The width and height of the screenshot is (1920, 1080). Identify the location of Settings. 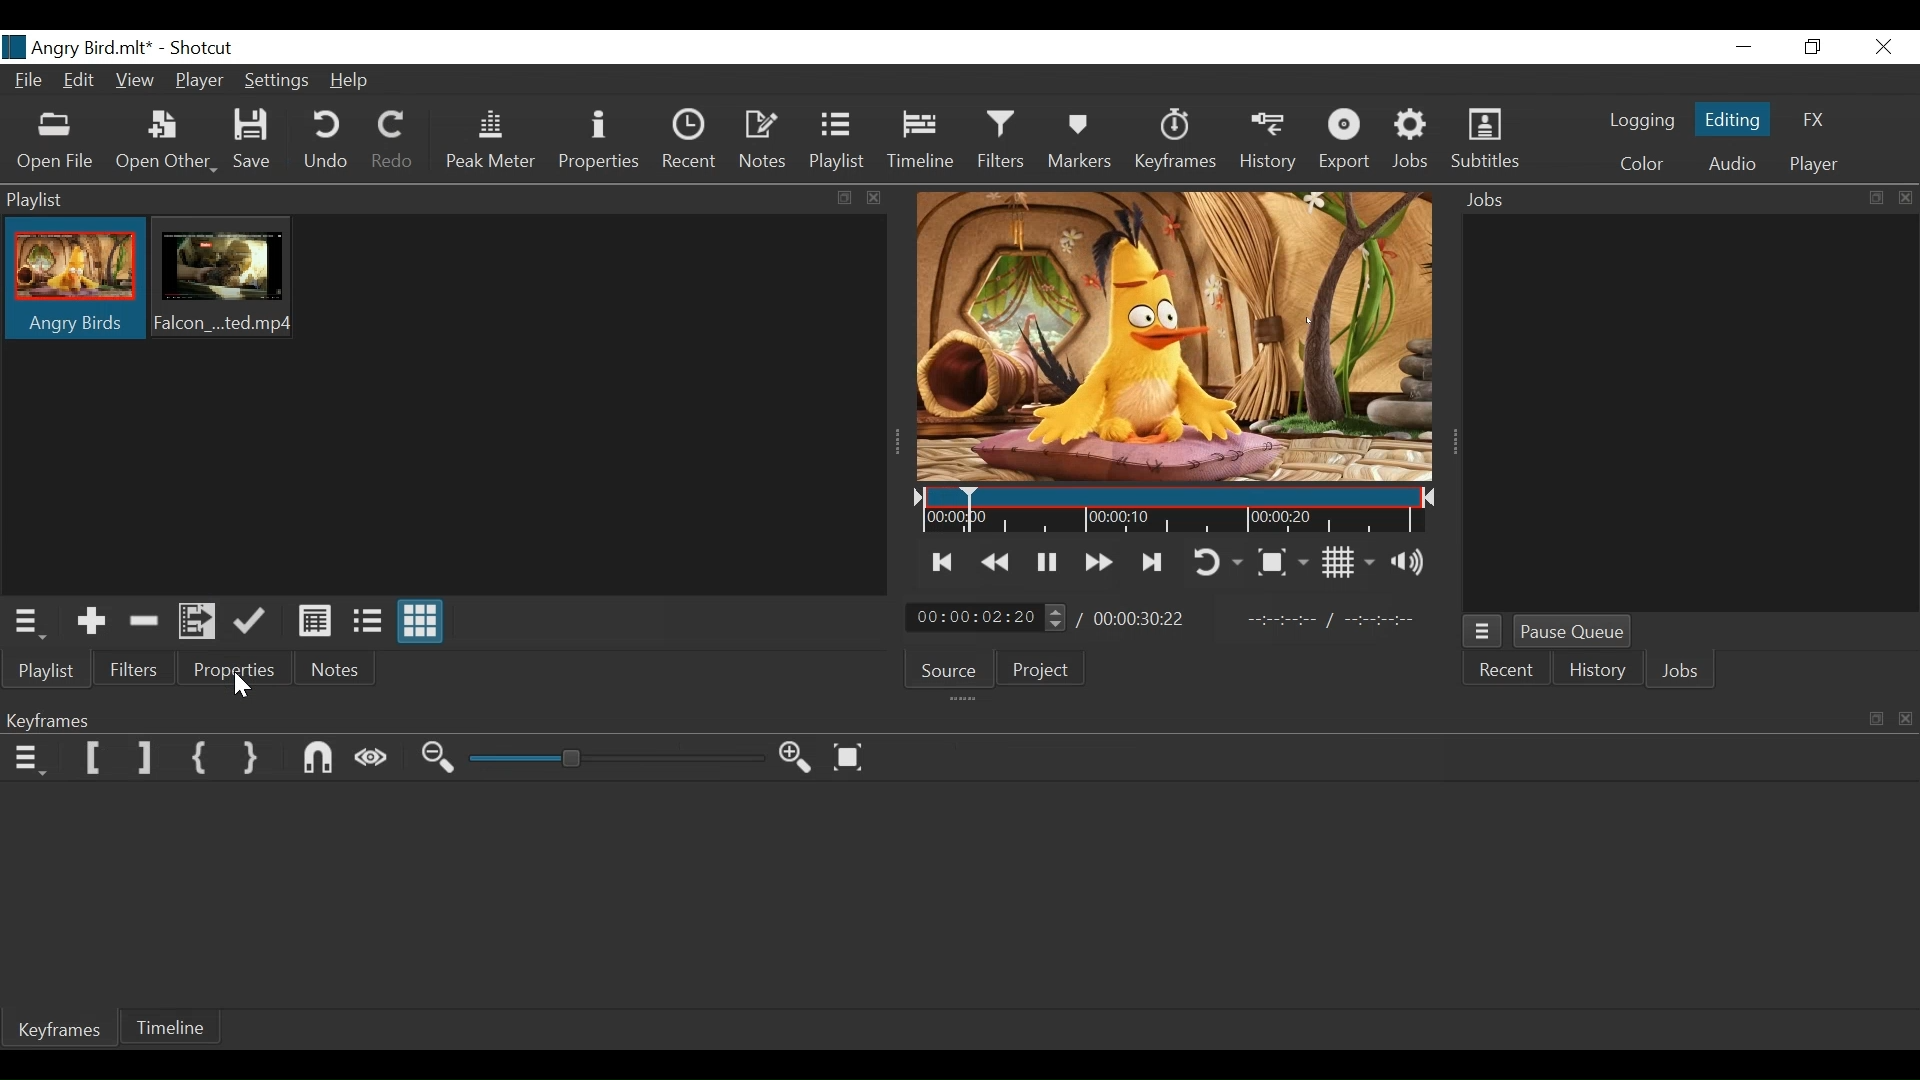
(274, 83).